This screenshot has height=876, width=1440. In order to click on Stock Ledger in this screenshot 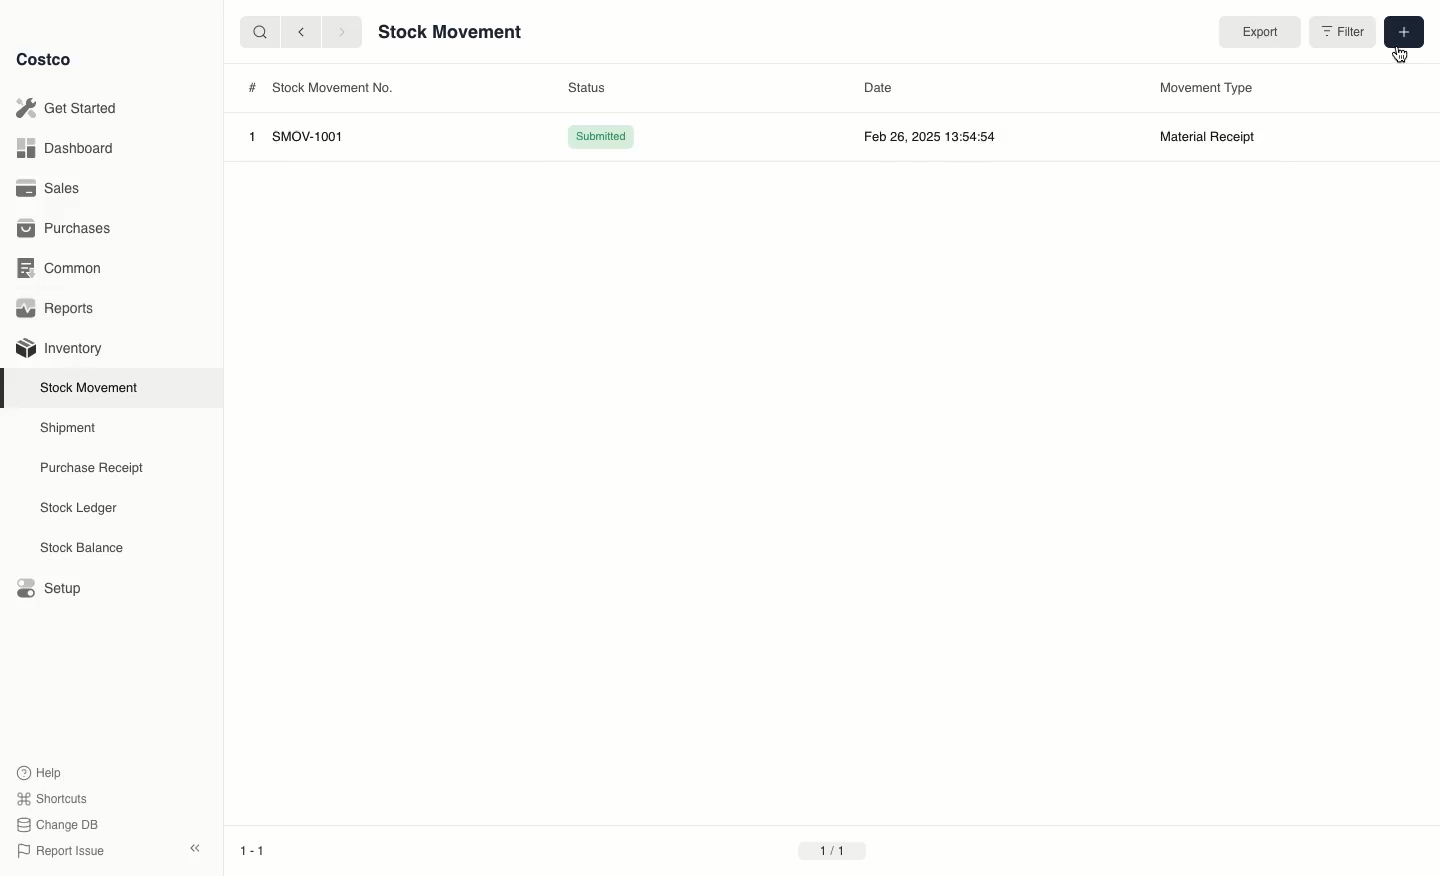, I will do `click(79, 510)`.